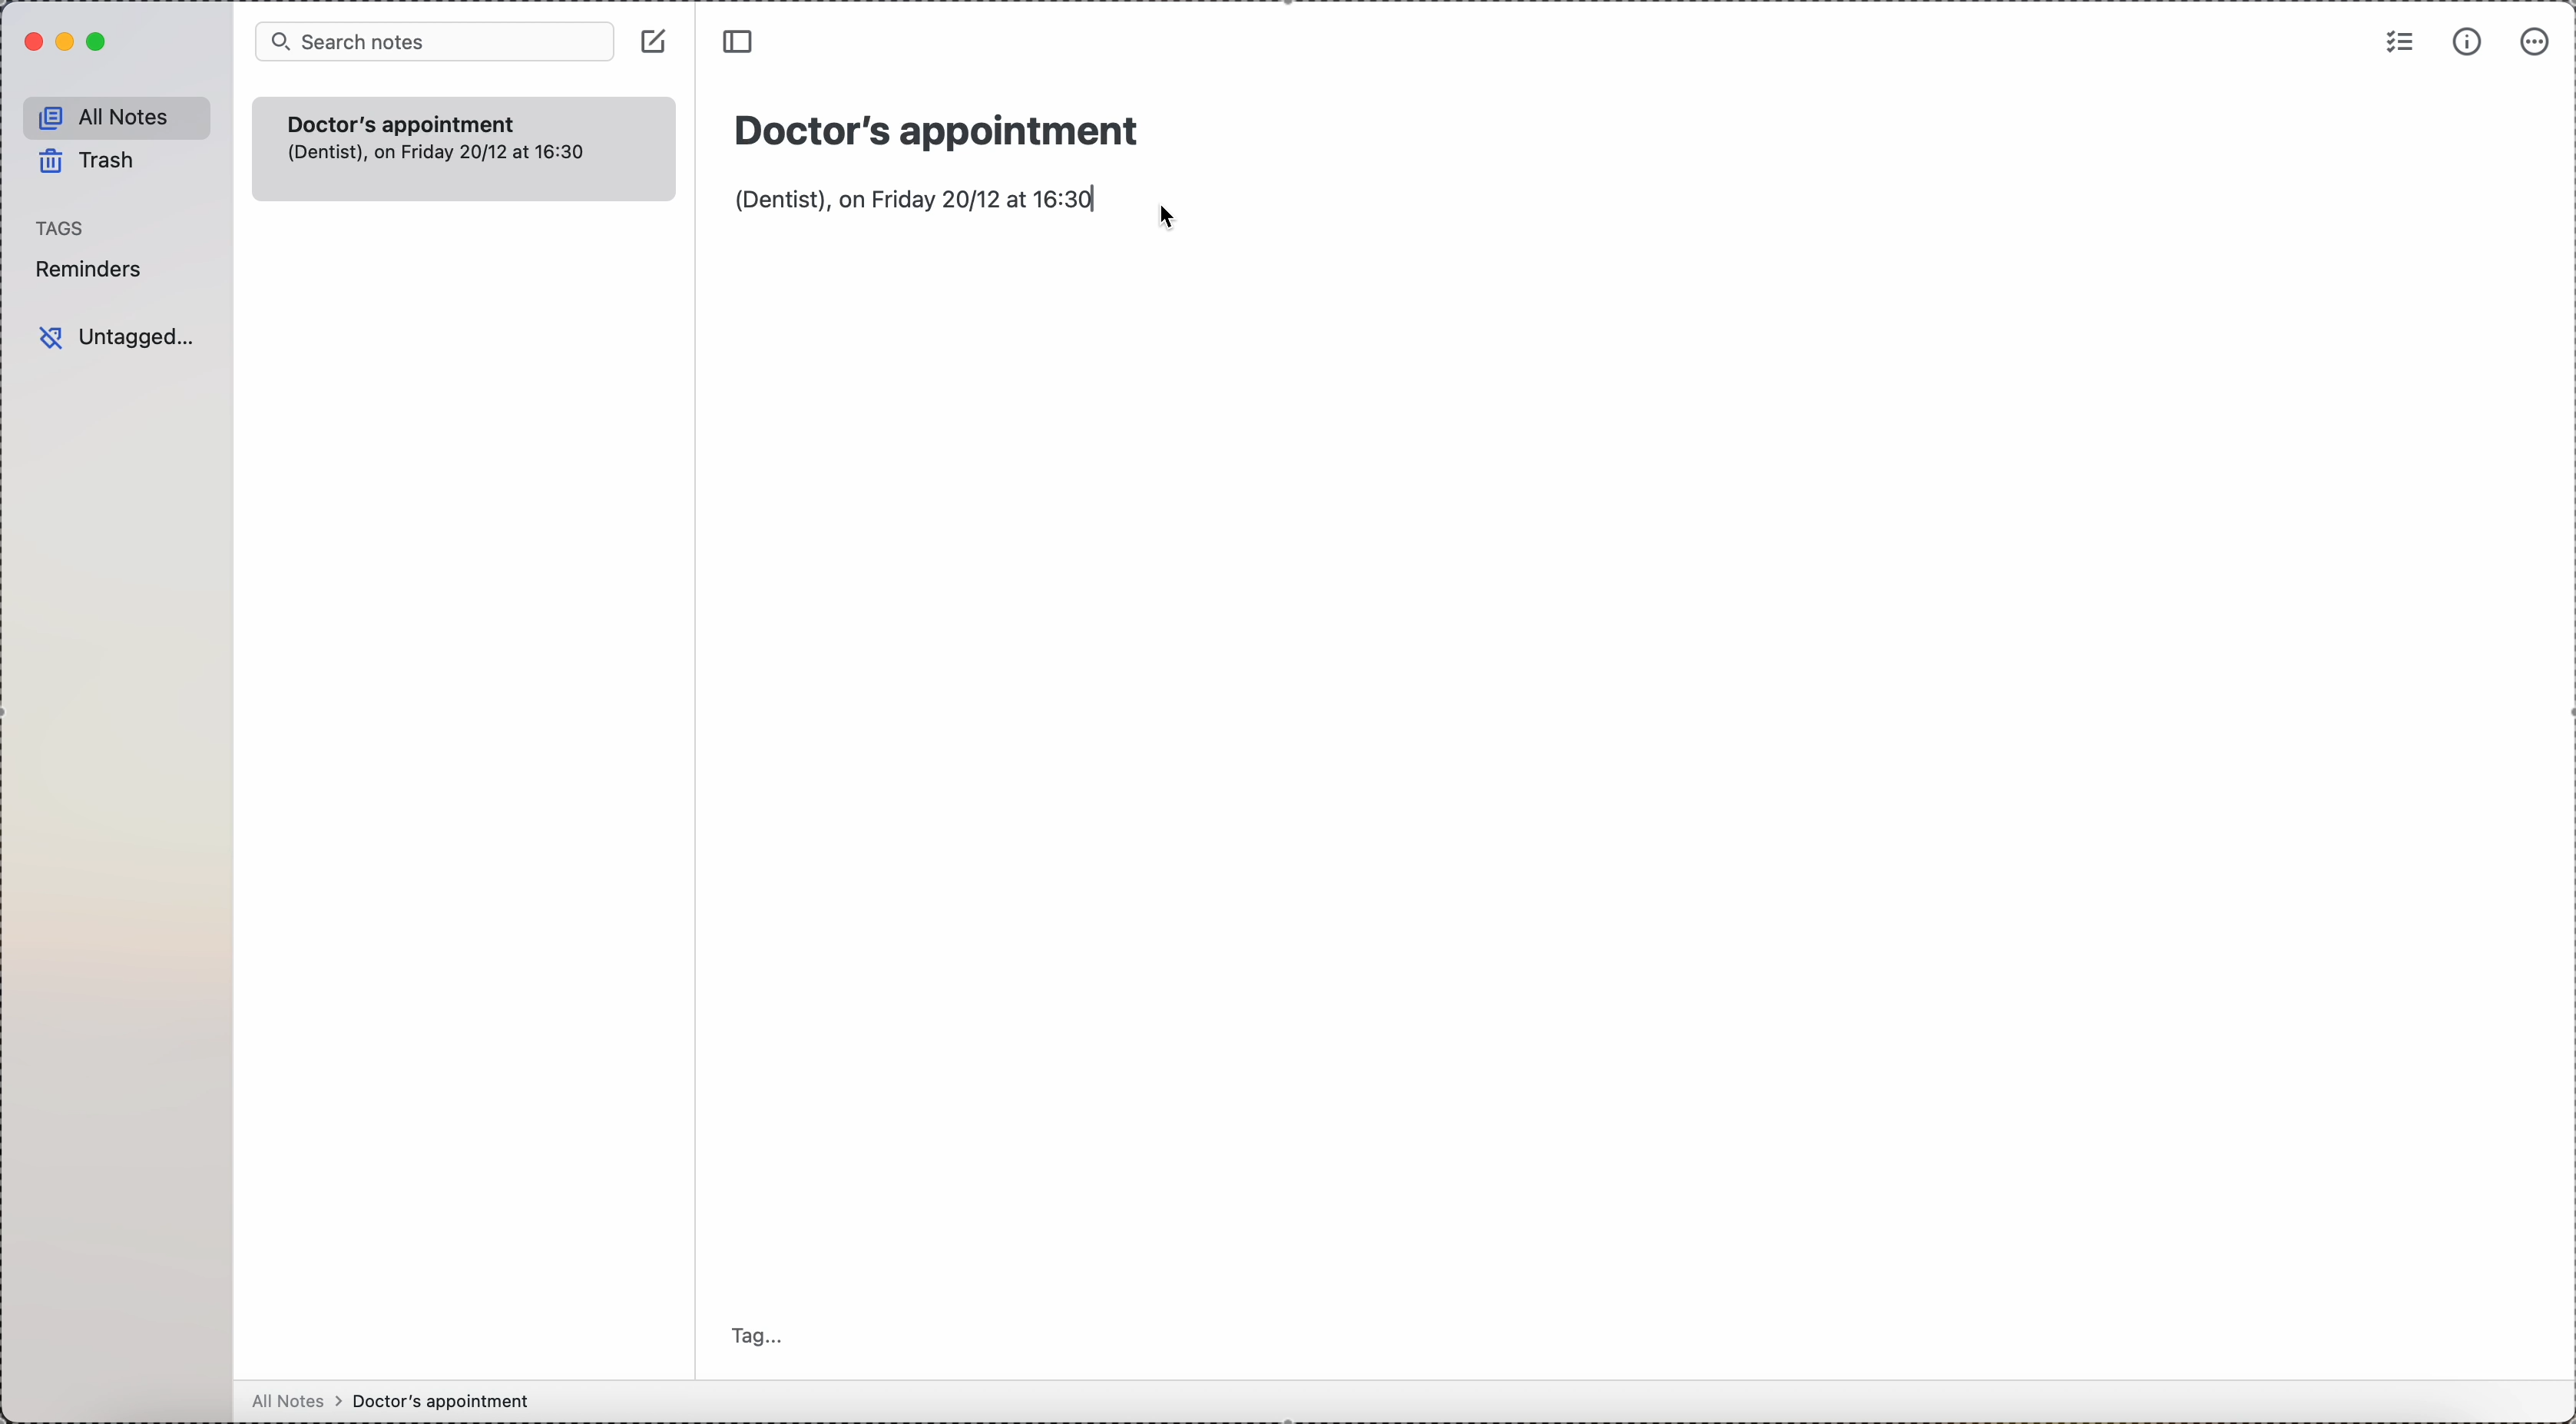  What do you see at coordinates (653, 40) in the screenshot?
I see `create note` at bounding box center [653, 40].